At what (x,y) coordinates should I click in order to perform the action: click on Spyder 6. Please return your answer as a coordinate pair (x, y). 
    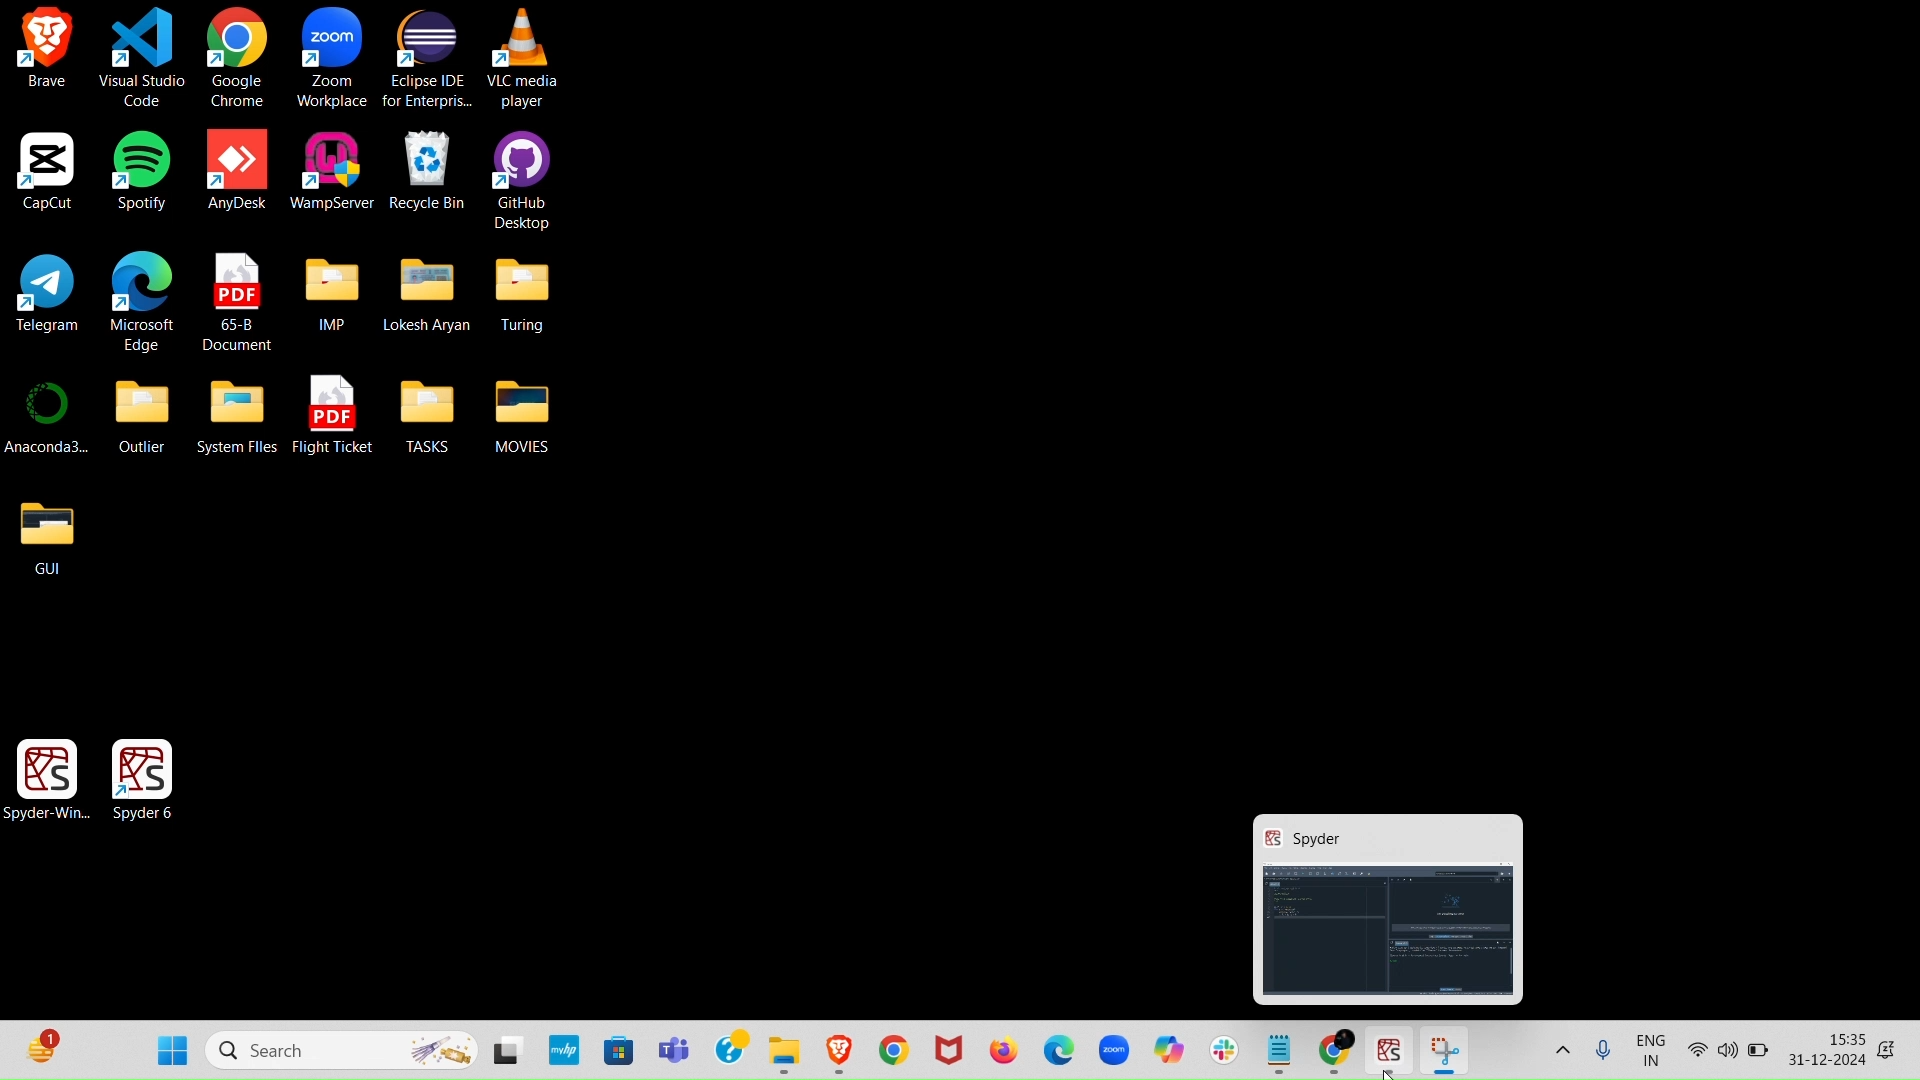
    Looking at the image, I should click on (148, 775).